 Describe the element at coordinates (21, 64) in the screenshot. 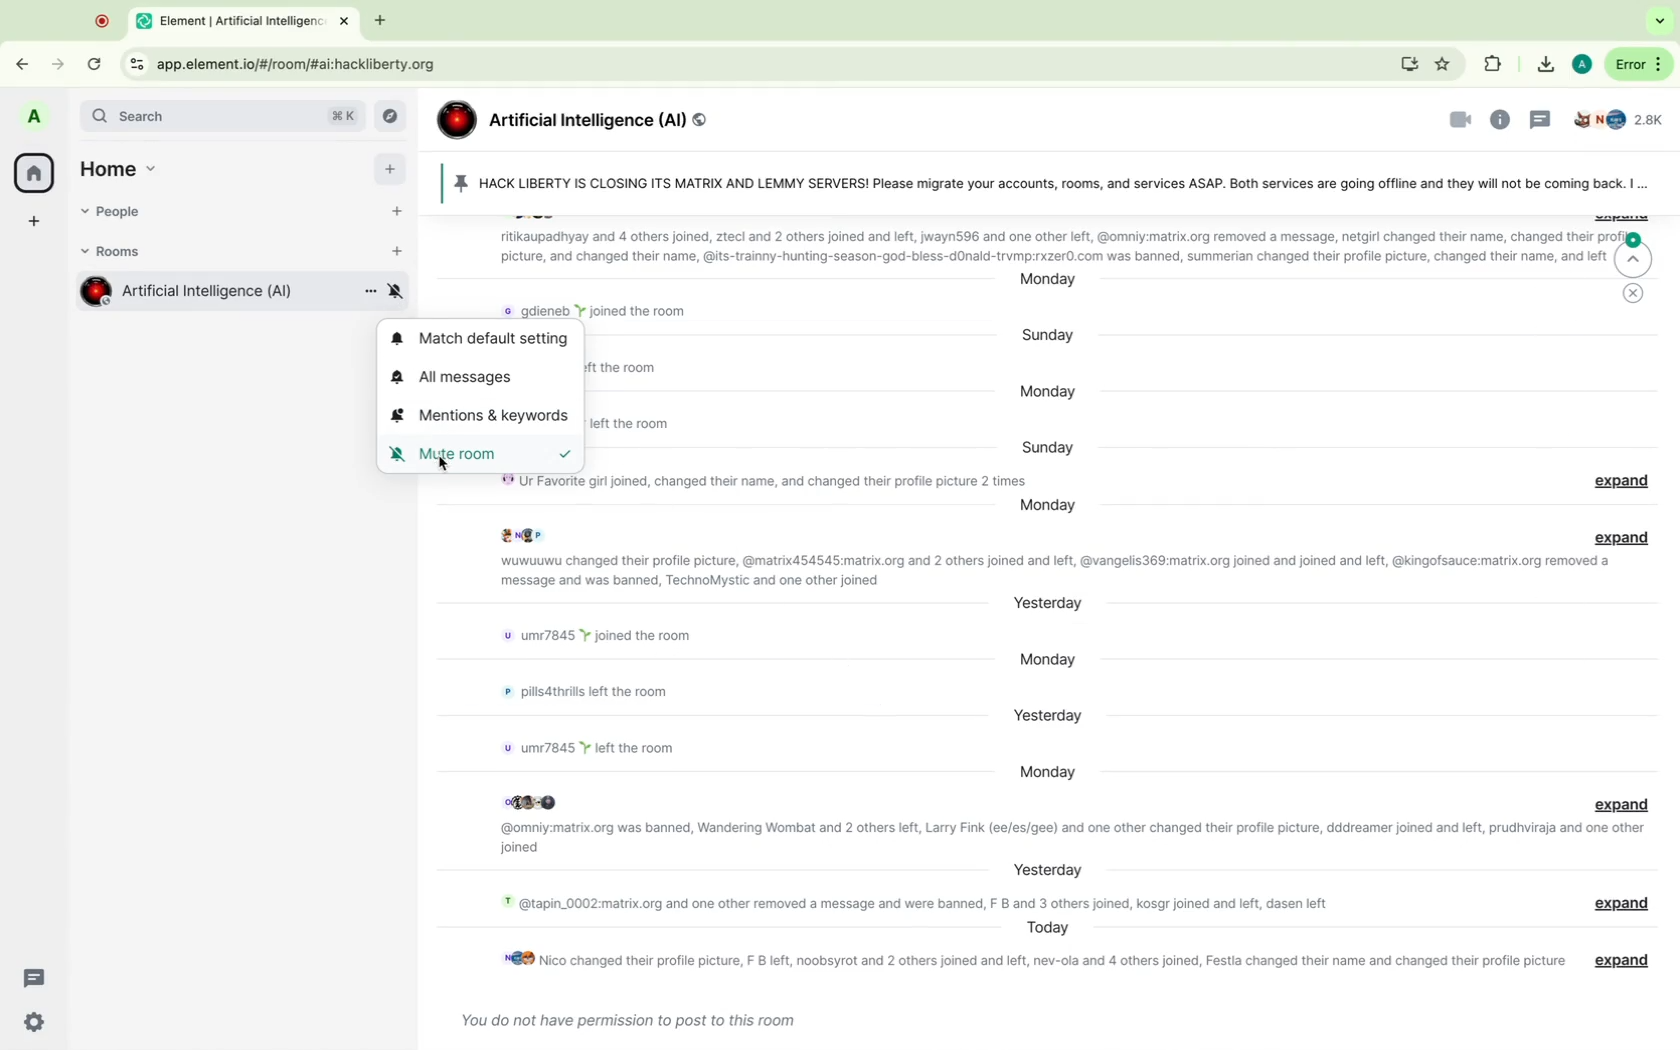

I see `back` at that location.